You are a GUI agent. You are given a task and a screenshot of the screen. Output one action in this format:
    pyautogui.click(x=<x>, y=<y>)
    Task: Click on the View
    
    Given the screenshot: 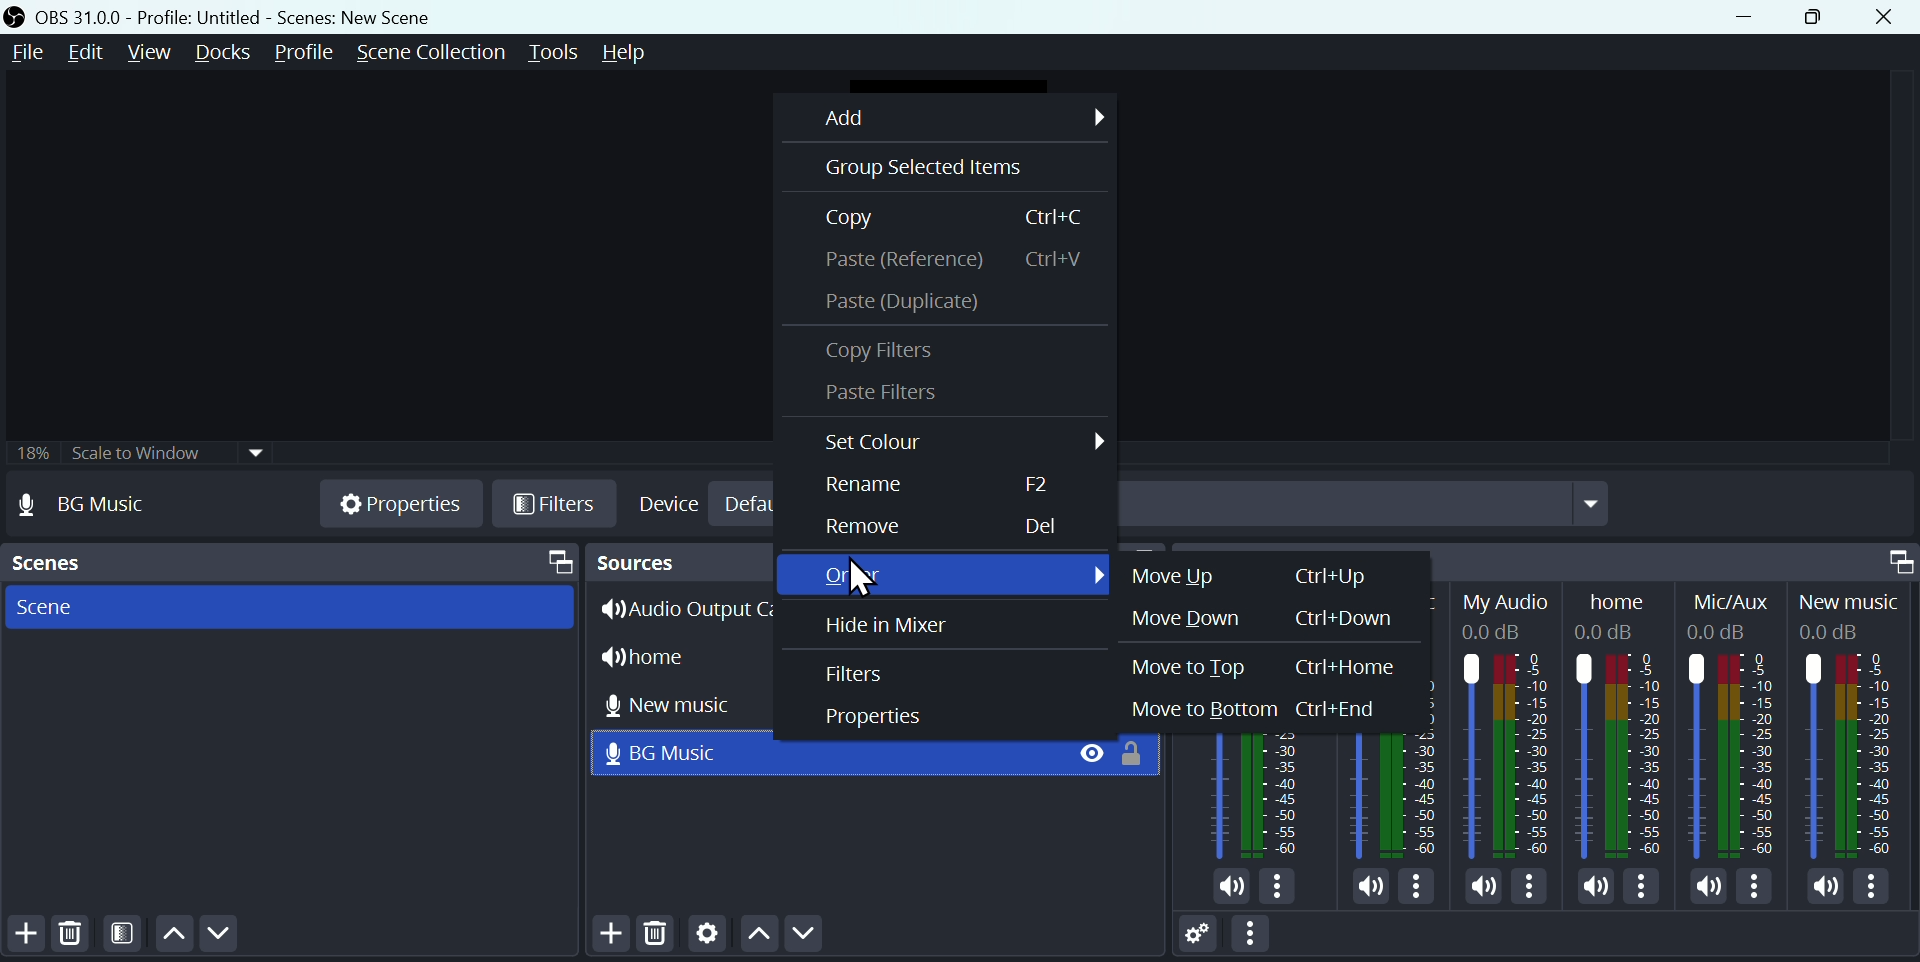 What is the action you would take?
    pyautogui.click(x=1077, y=754)
    